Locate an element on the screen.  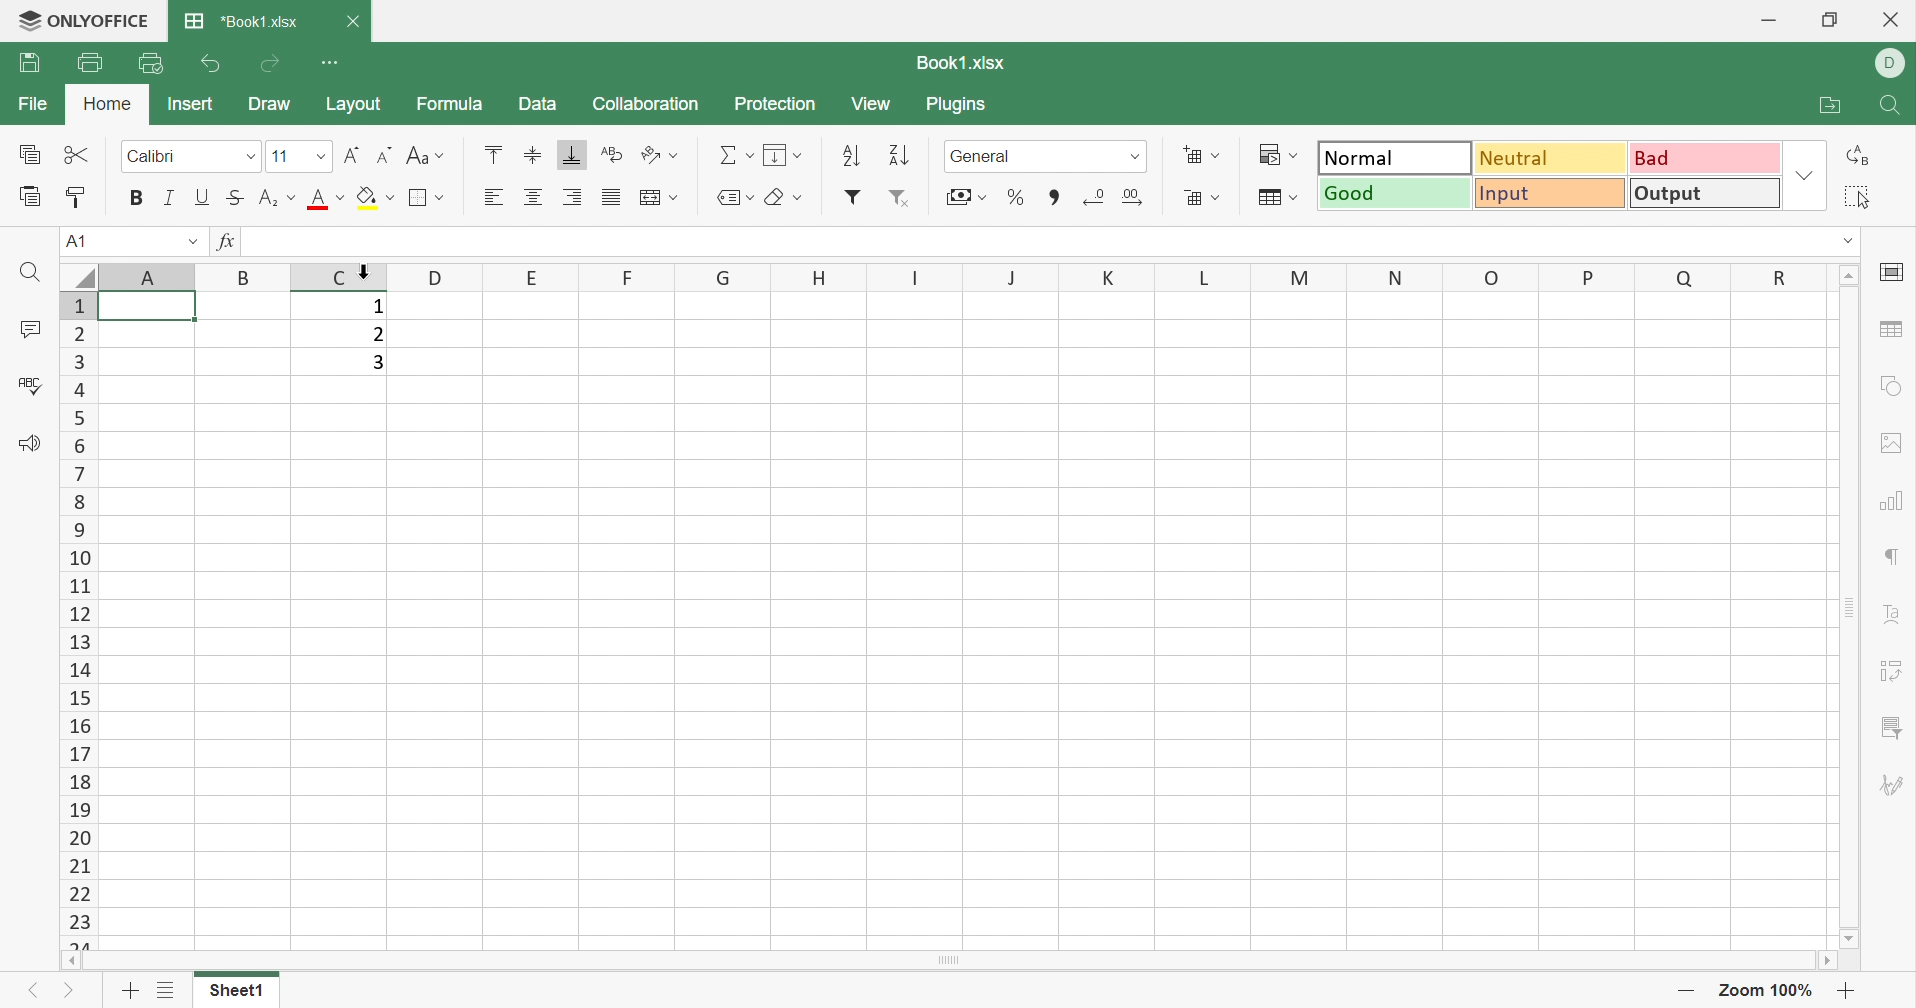
Conditional formatting is located at coordinates (1268, 153).